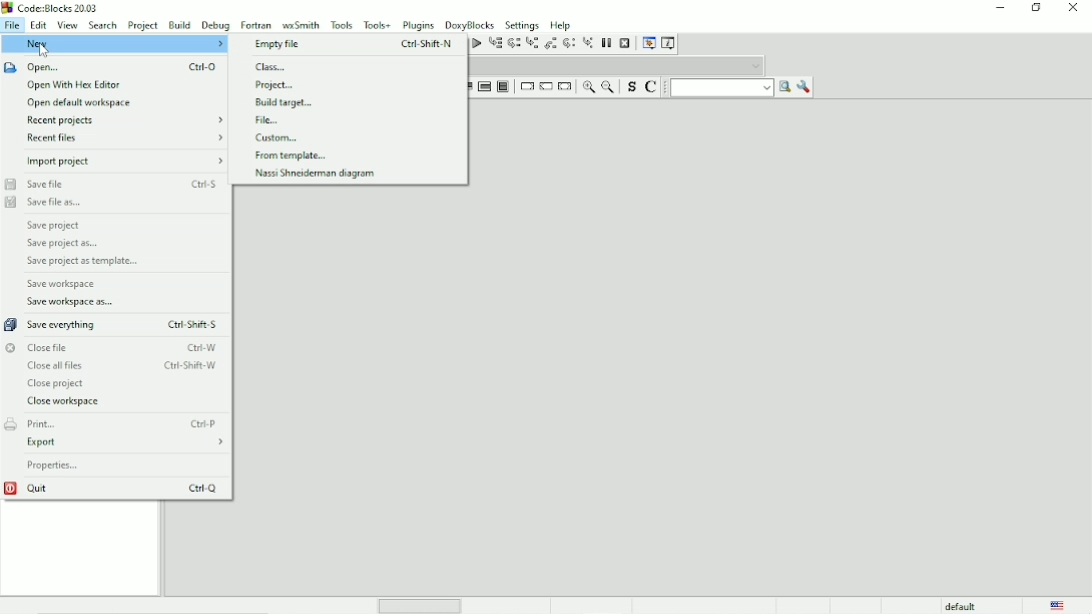 This screenshot has height=614, width=1092. What do you see at coordinates (63, 284) in the screenshot?
I see `Save workspace` at bounding box center [63, 284].